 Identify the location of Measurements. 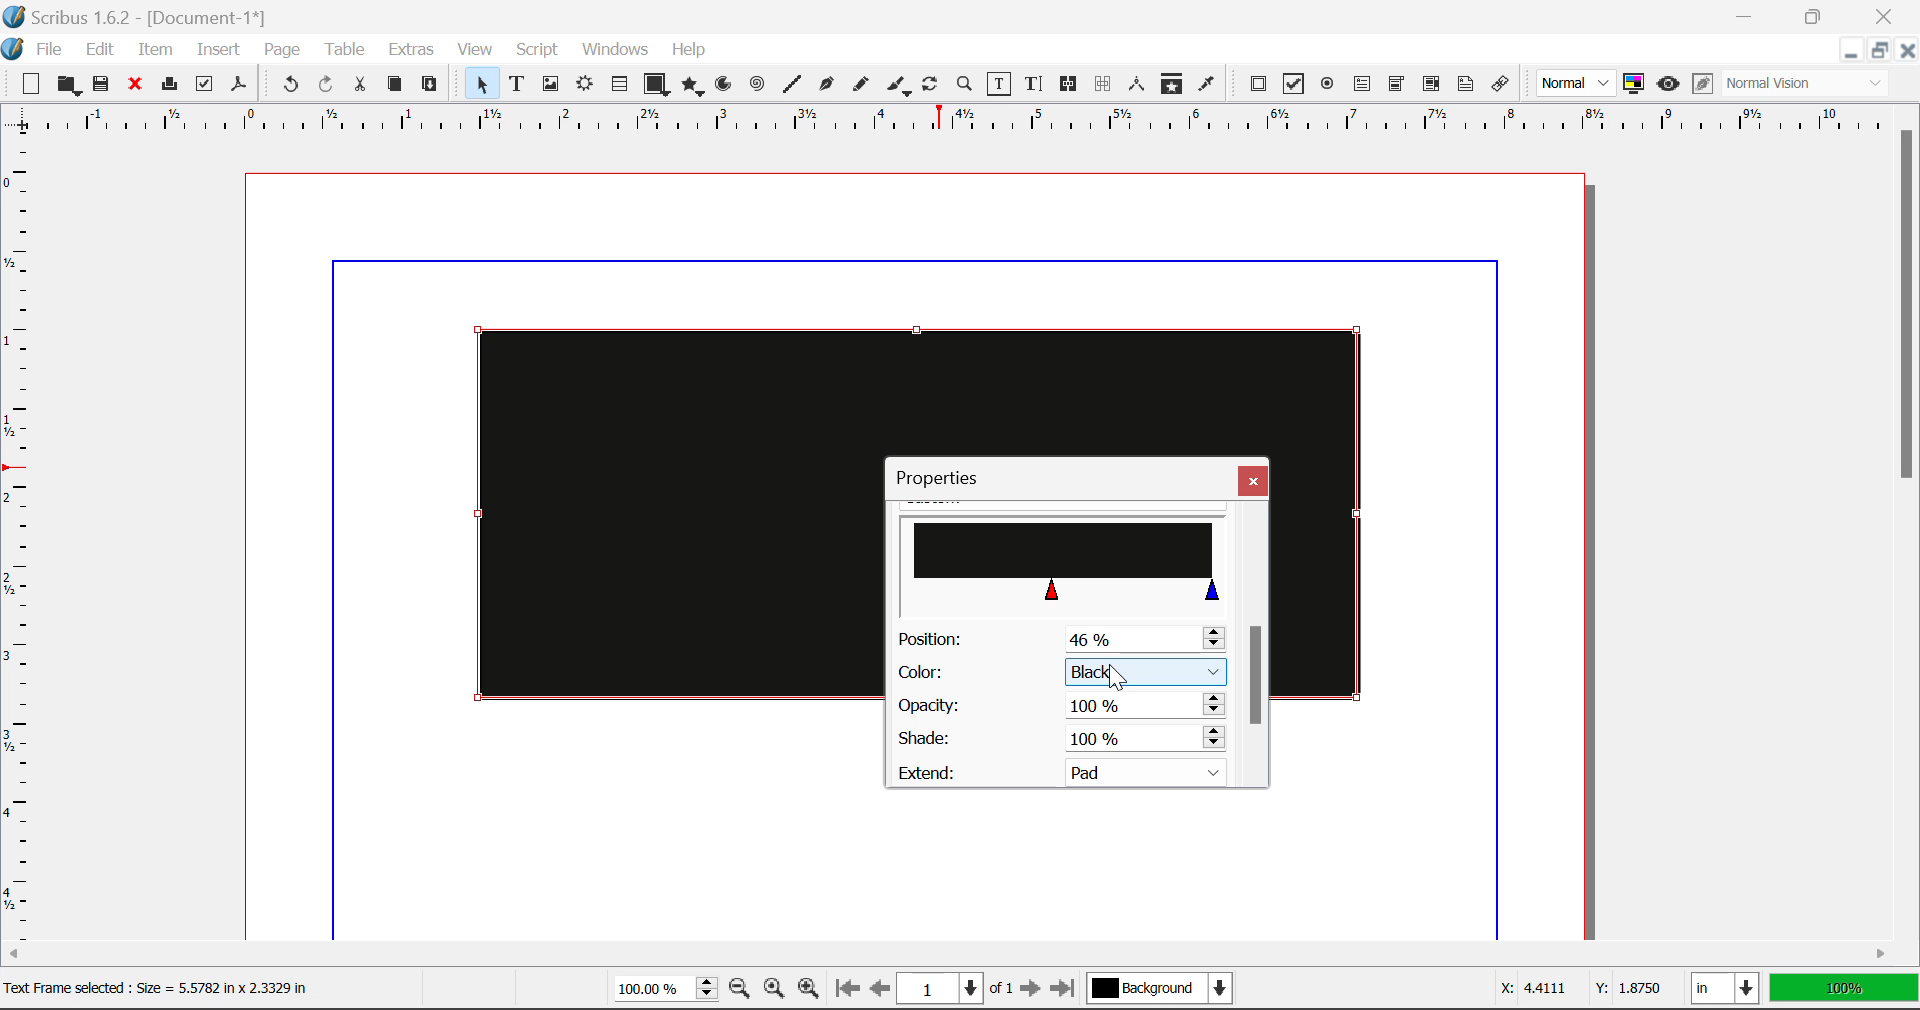
(1138, 84).